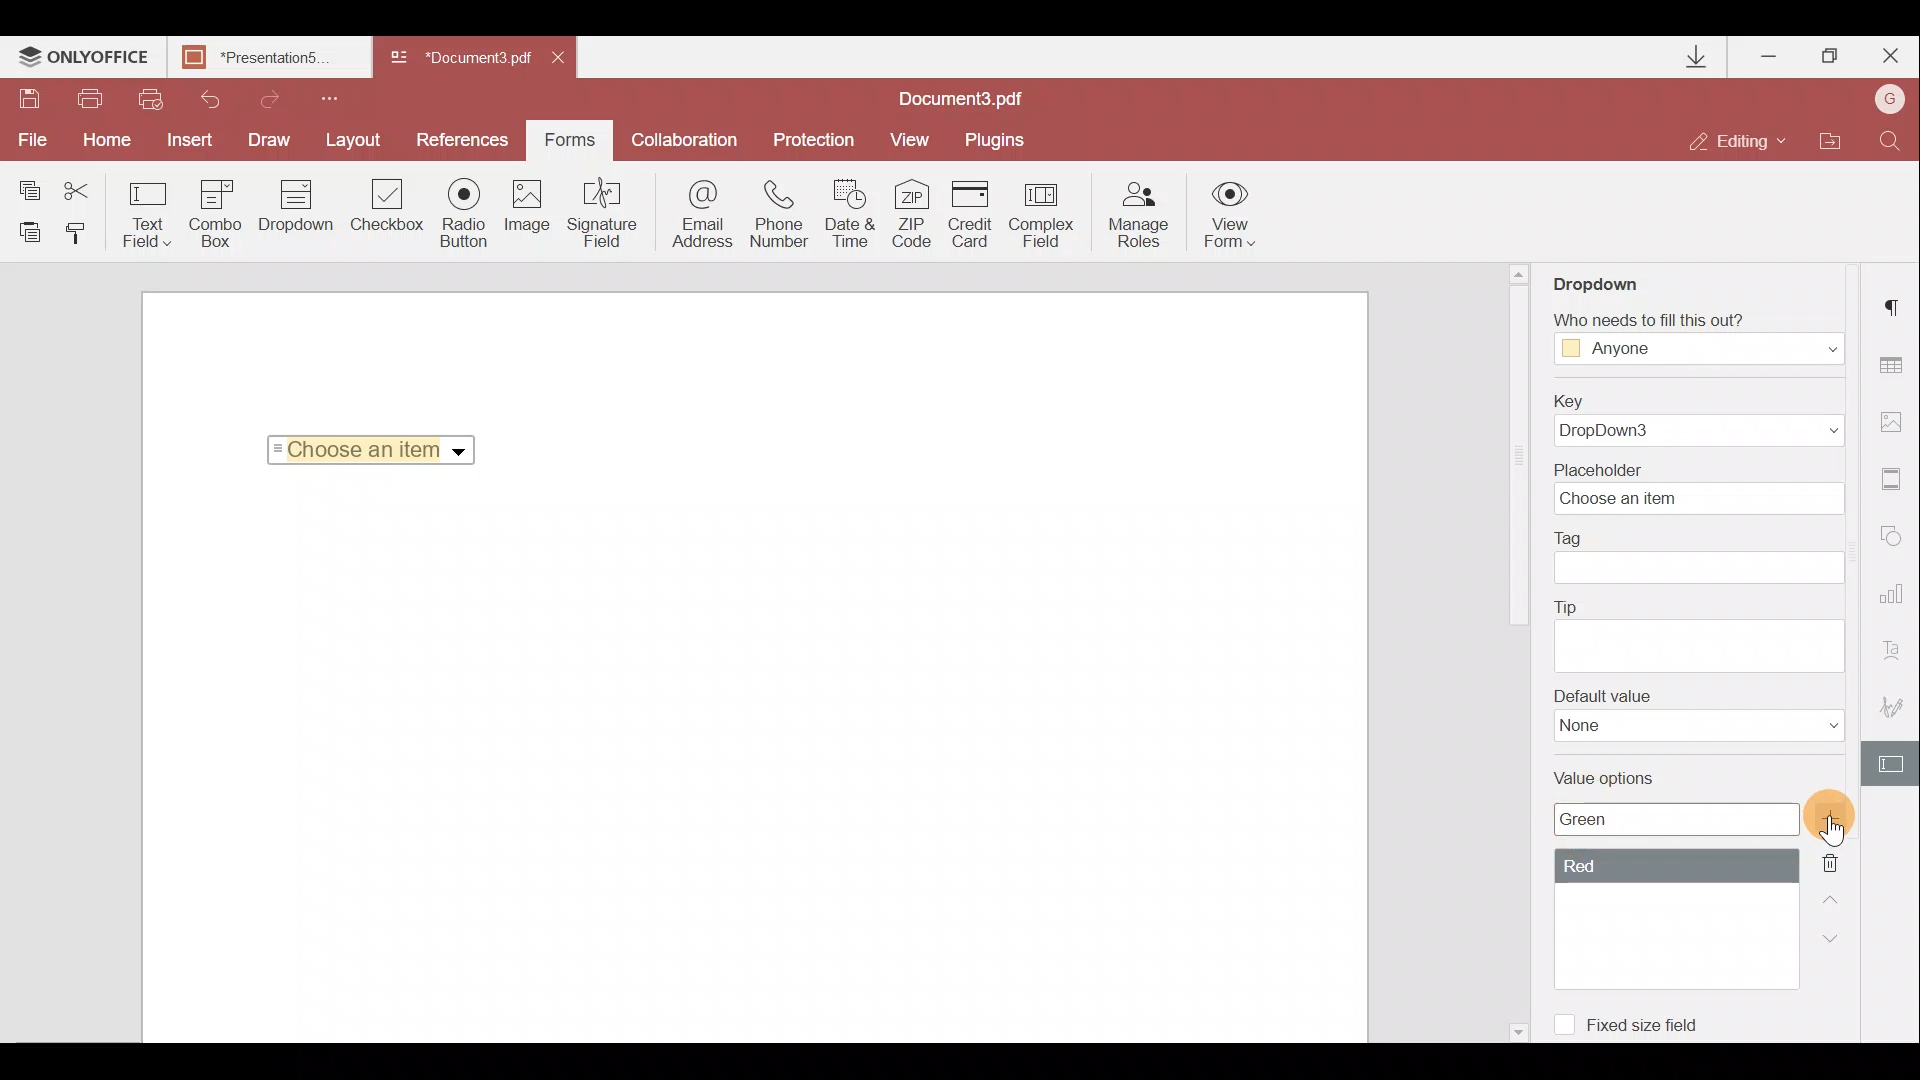 This screenshot has height=1080, width=1920. What do you see at coordinates (1739, 143) in the screenshot?
I see `Editing mode` at bounding box center [1739, 143].